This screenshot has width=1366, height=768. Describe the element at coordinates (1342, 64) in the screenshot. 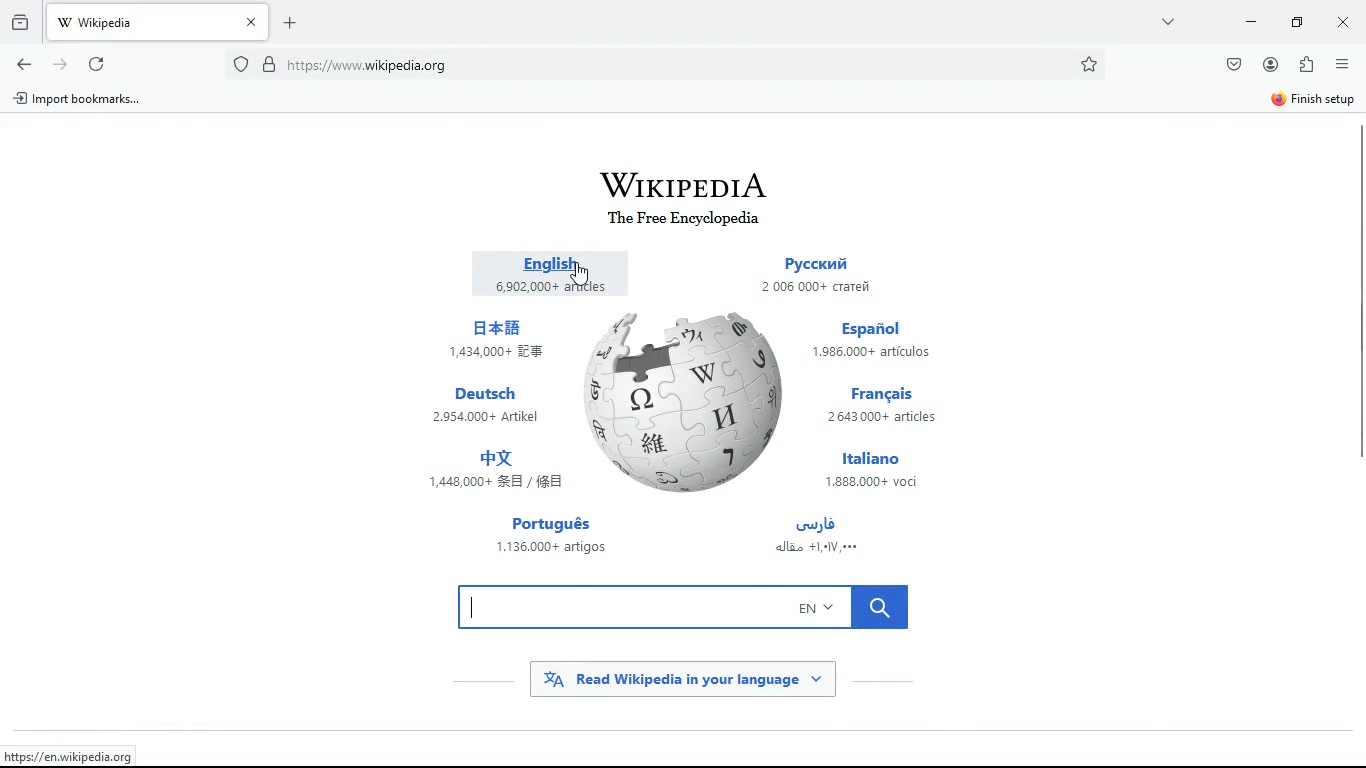

I see `options` at that location.